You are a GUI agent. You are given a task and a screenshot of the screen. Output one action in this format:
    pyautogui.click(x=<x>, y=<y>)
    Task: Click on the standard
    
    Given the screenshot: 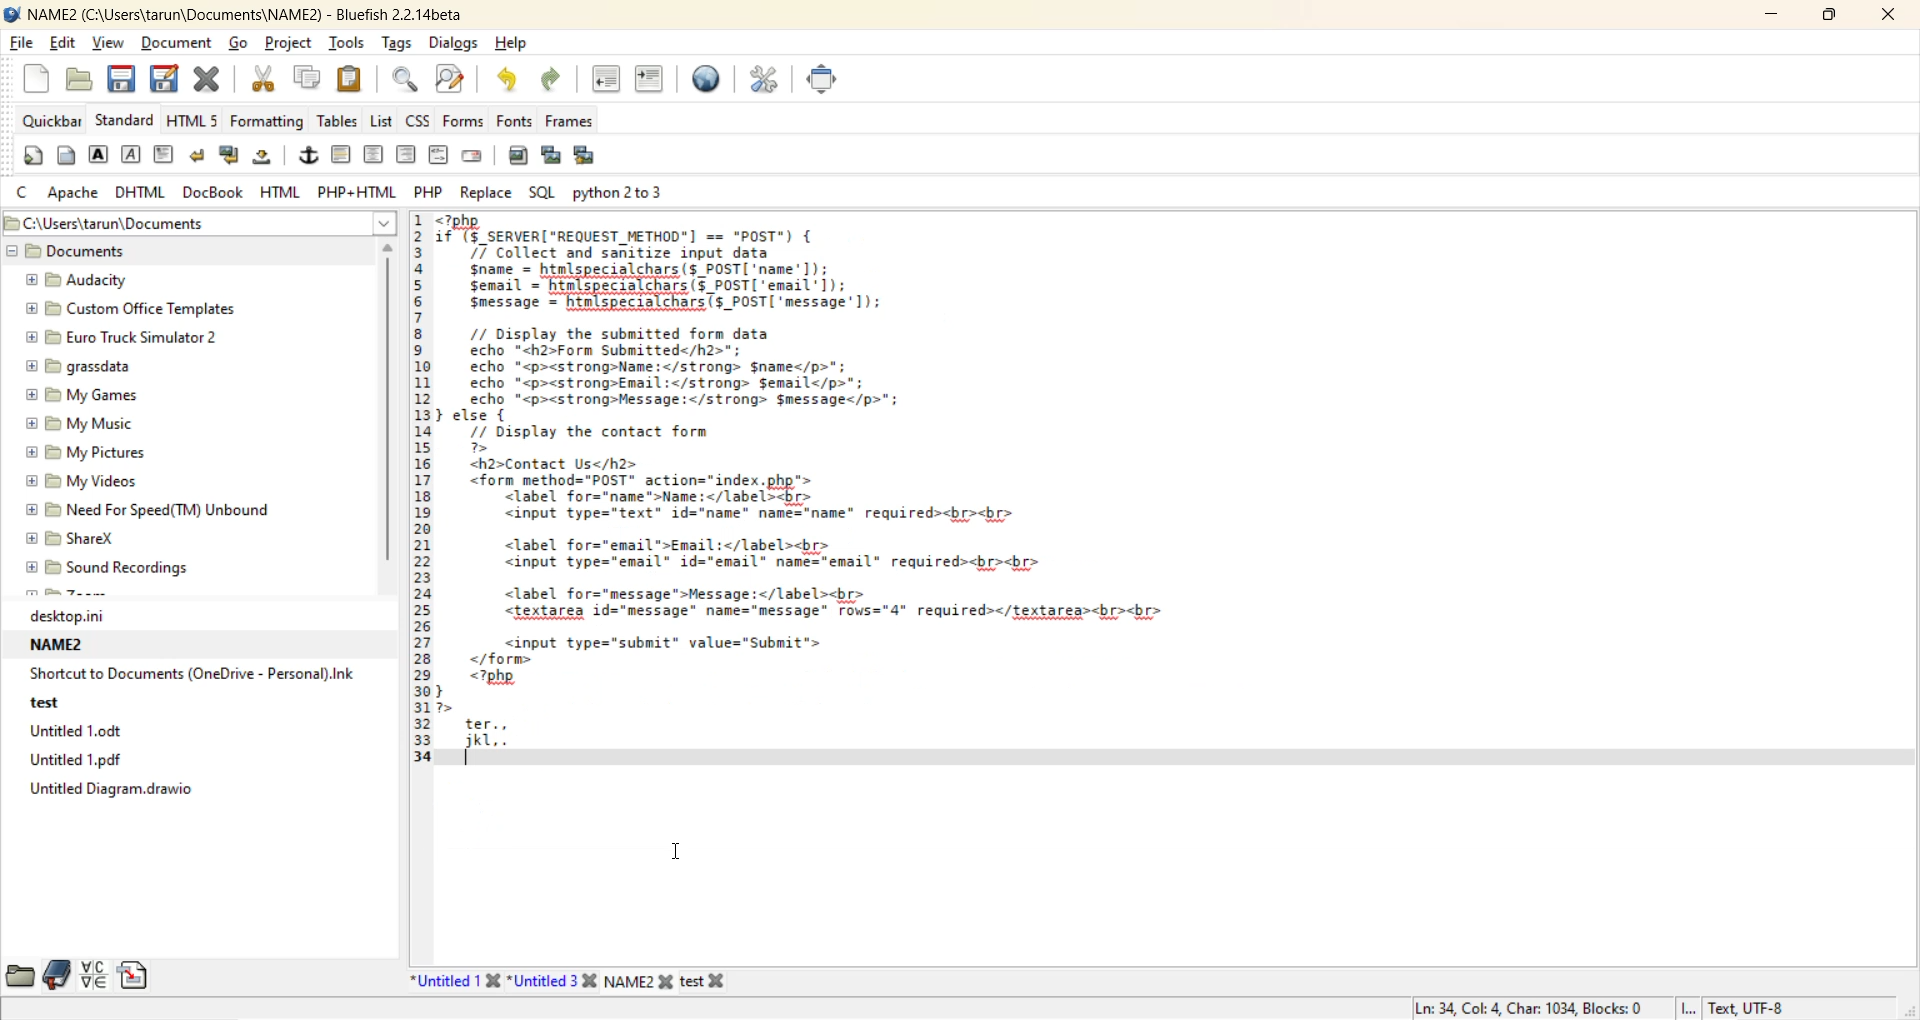 What is the action you would take?
    pyautogui.click(x=126, y=120)
    